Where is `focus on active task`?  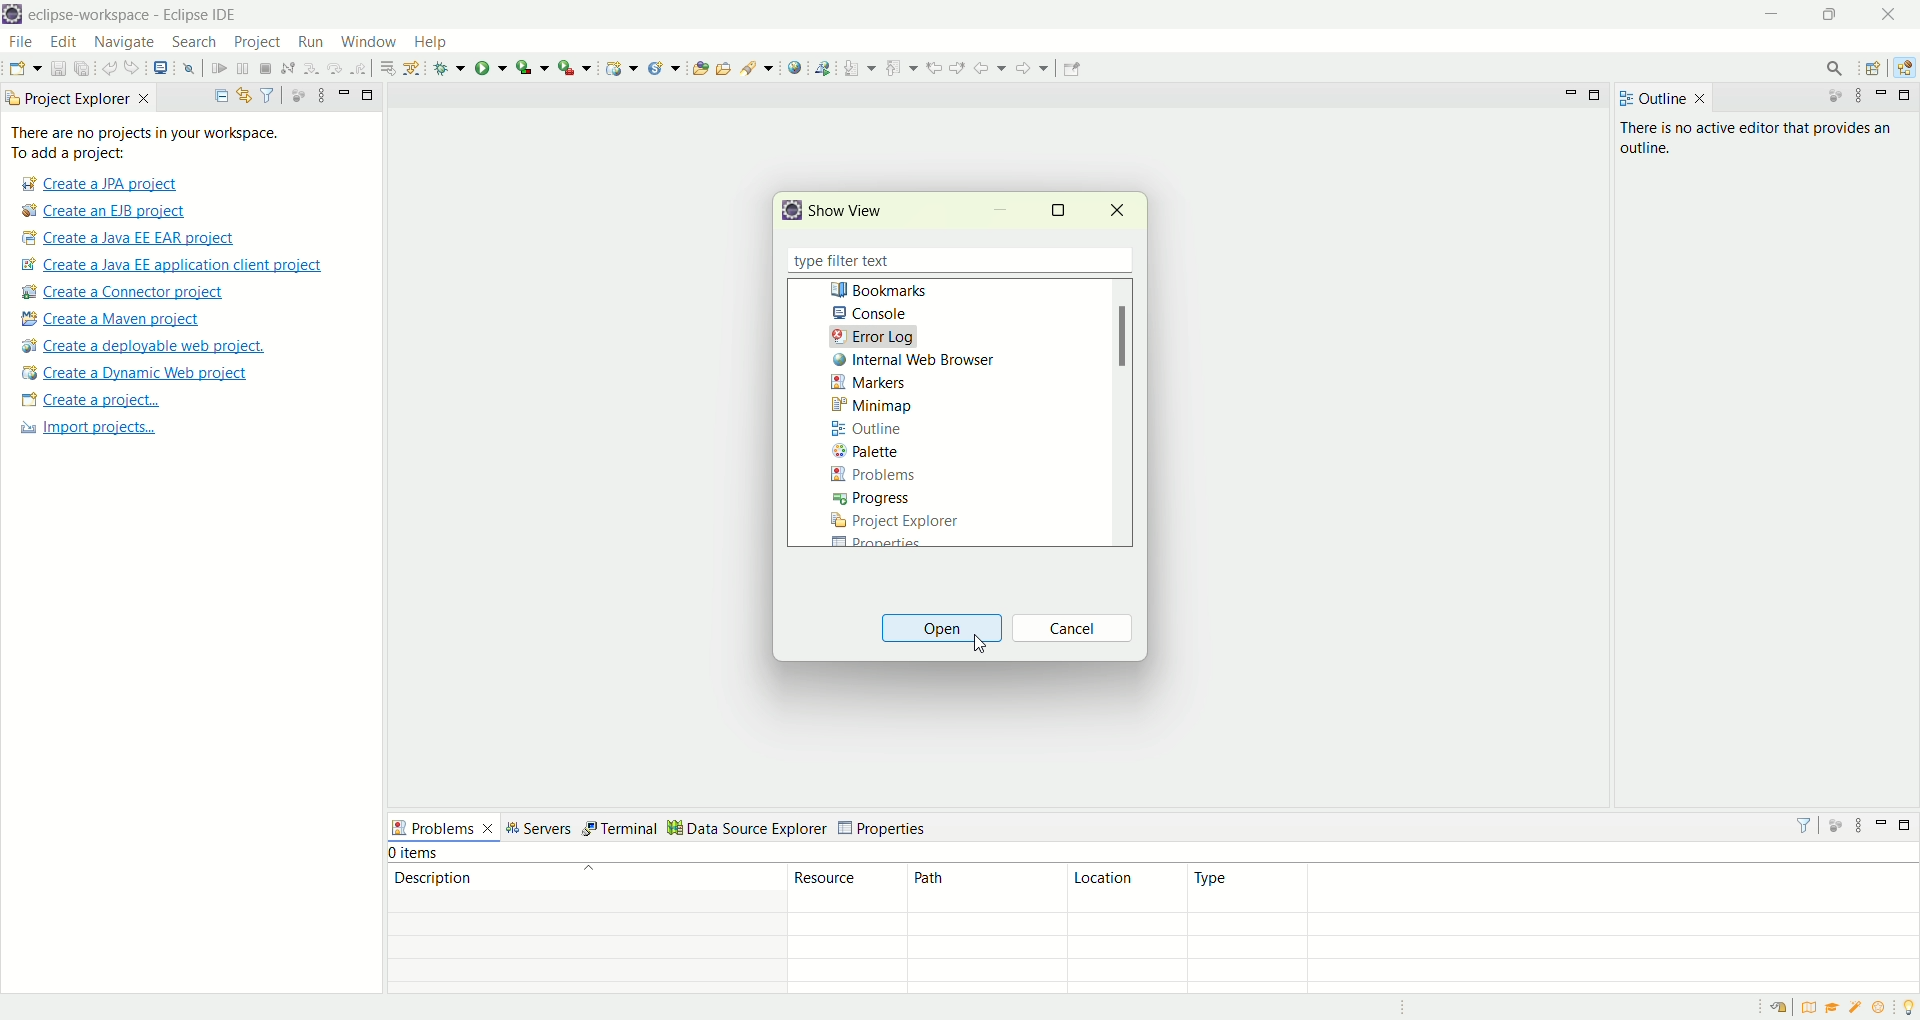
focus on active task is located at coordinates (1836, 824).